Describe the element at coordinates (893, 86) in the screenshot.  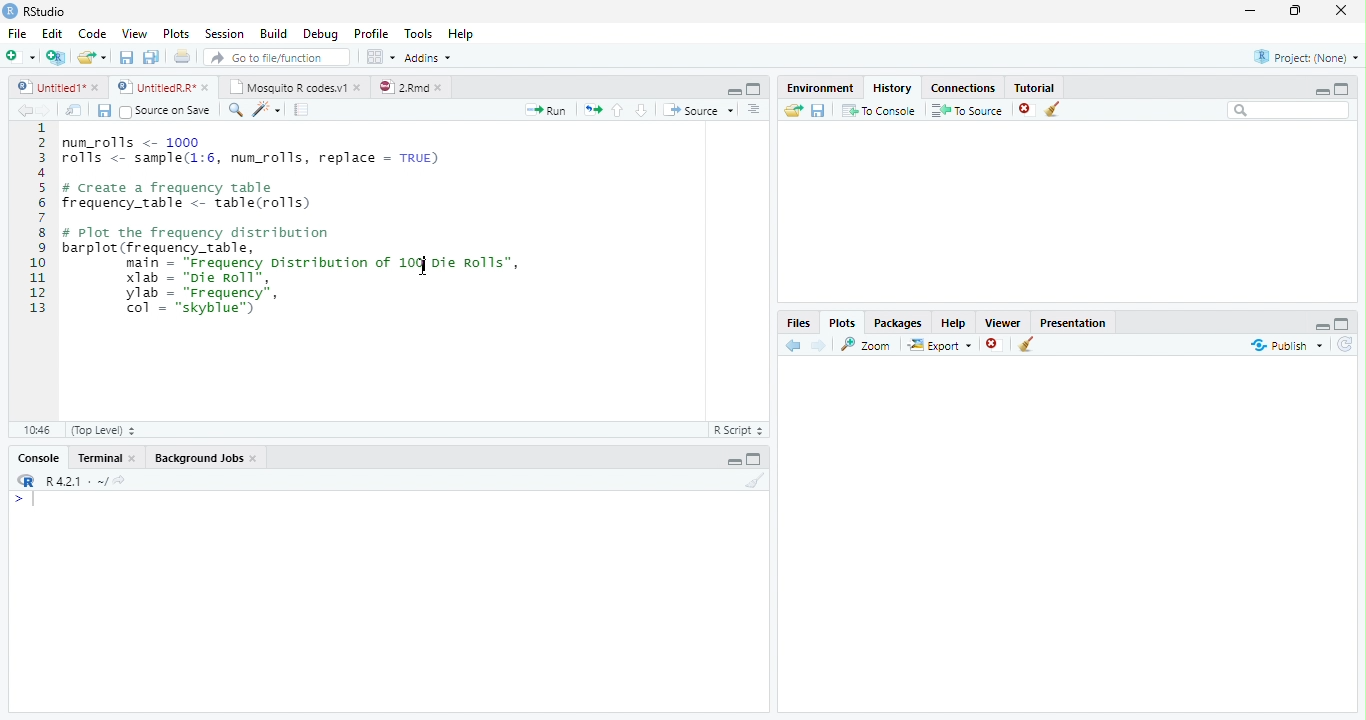
I see `History` at that location.